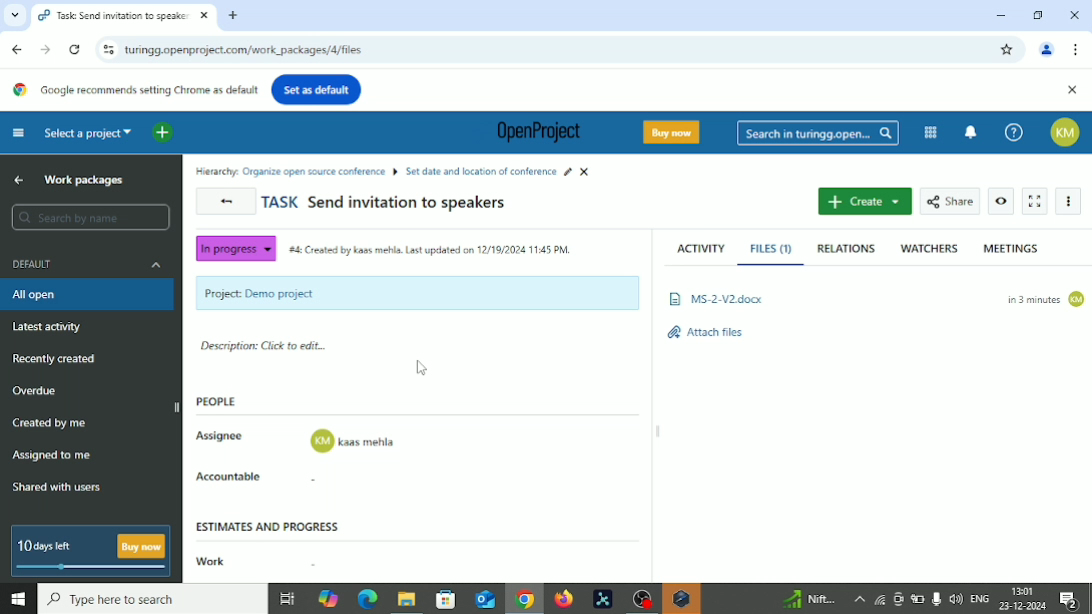 This screenshot has width=1092, height=614. I want to click on Select a project, so click(89, 132).